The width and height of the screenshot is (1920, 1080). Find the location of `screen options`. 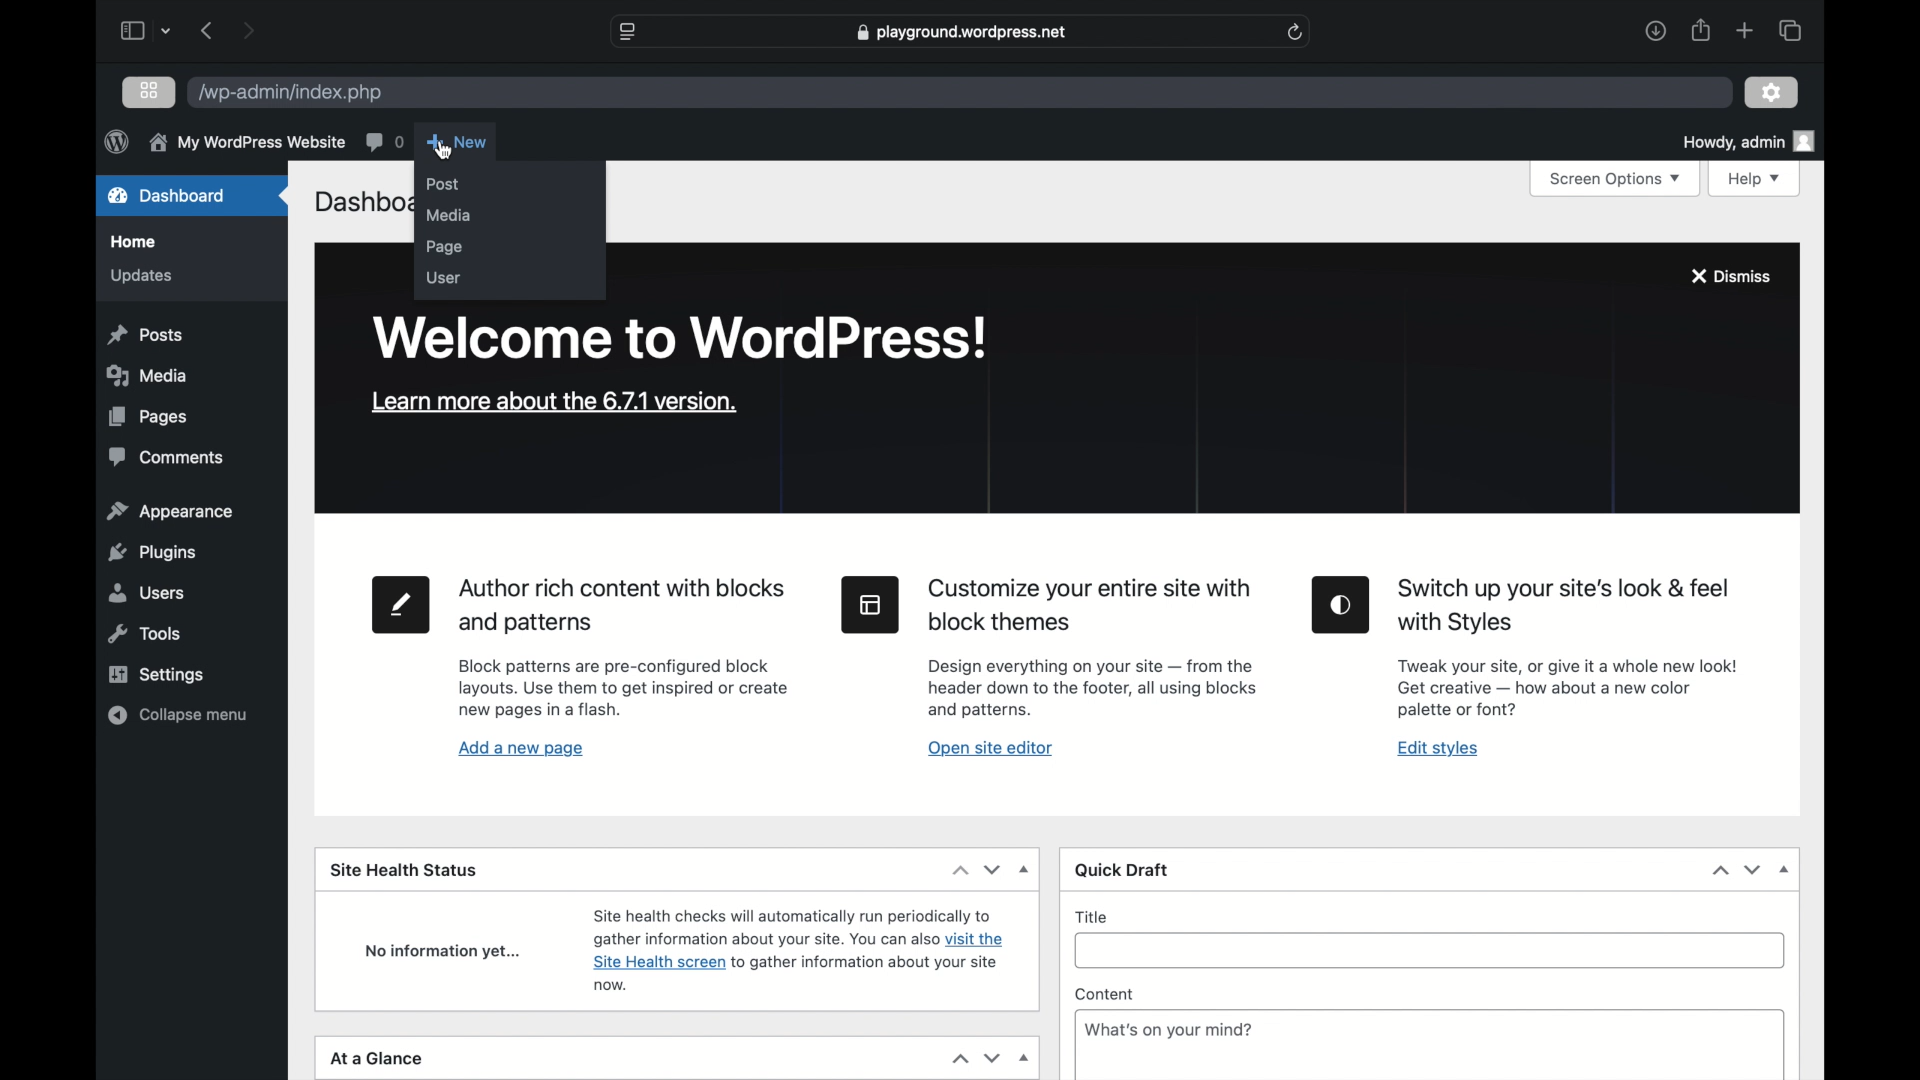

screen options is located at coordinates (1613, 180).